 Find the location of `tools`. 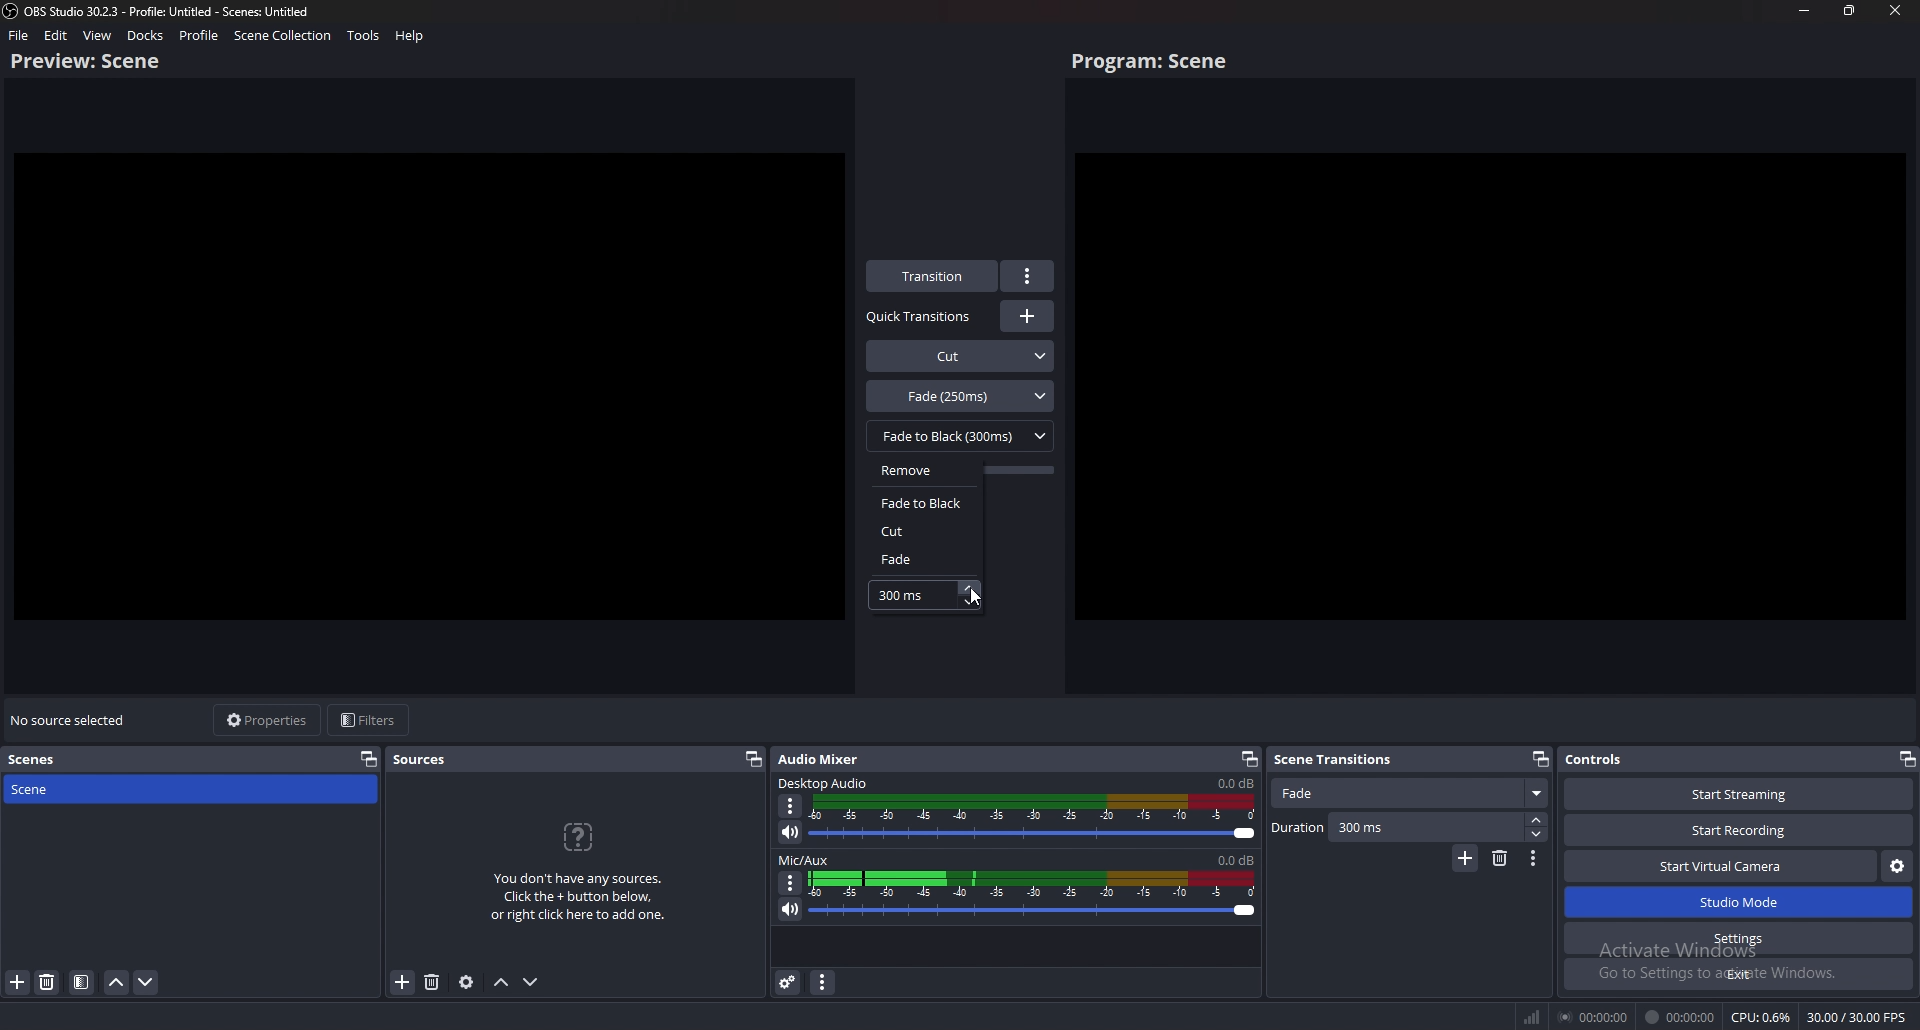

tools is located at coordinates (363, 36).